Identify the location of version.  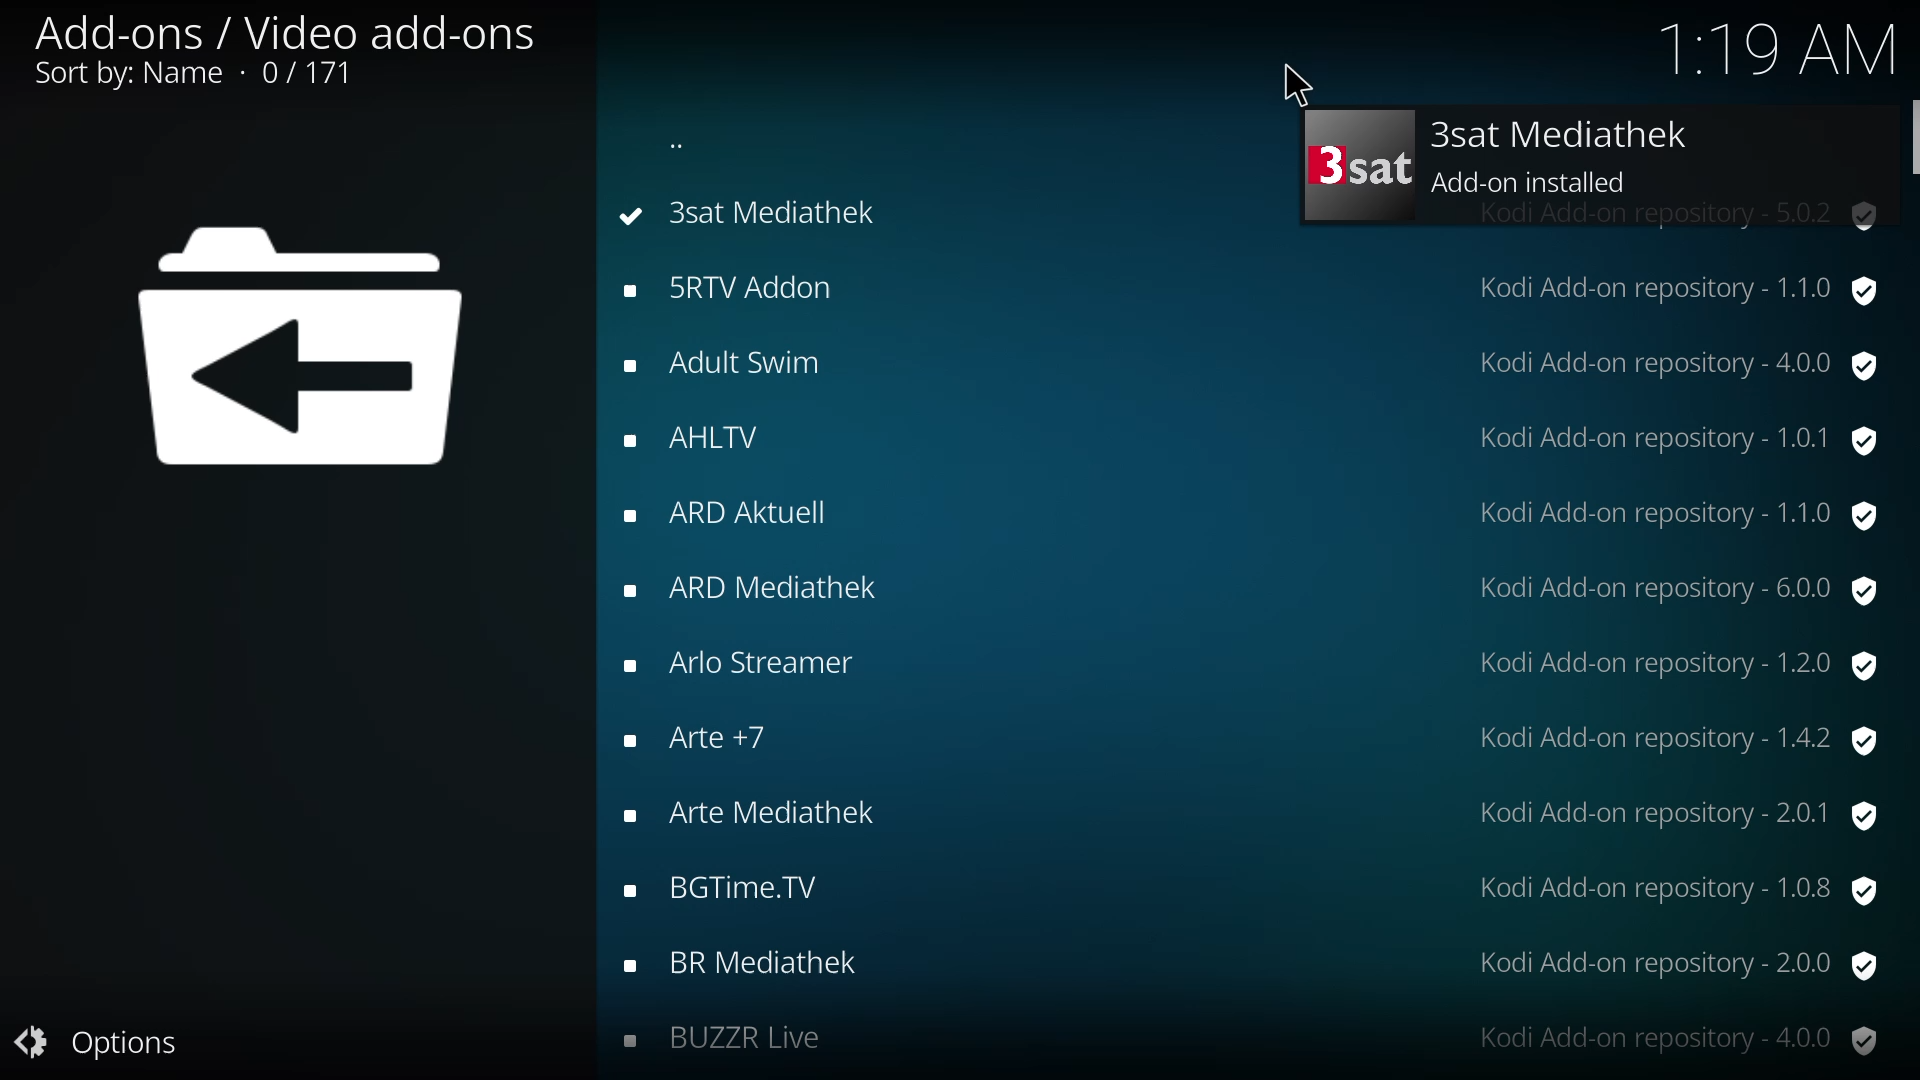
(1663, 439).